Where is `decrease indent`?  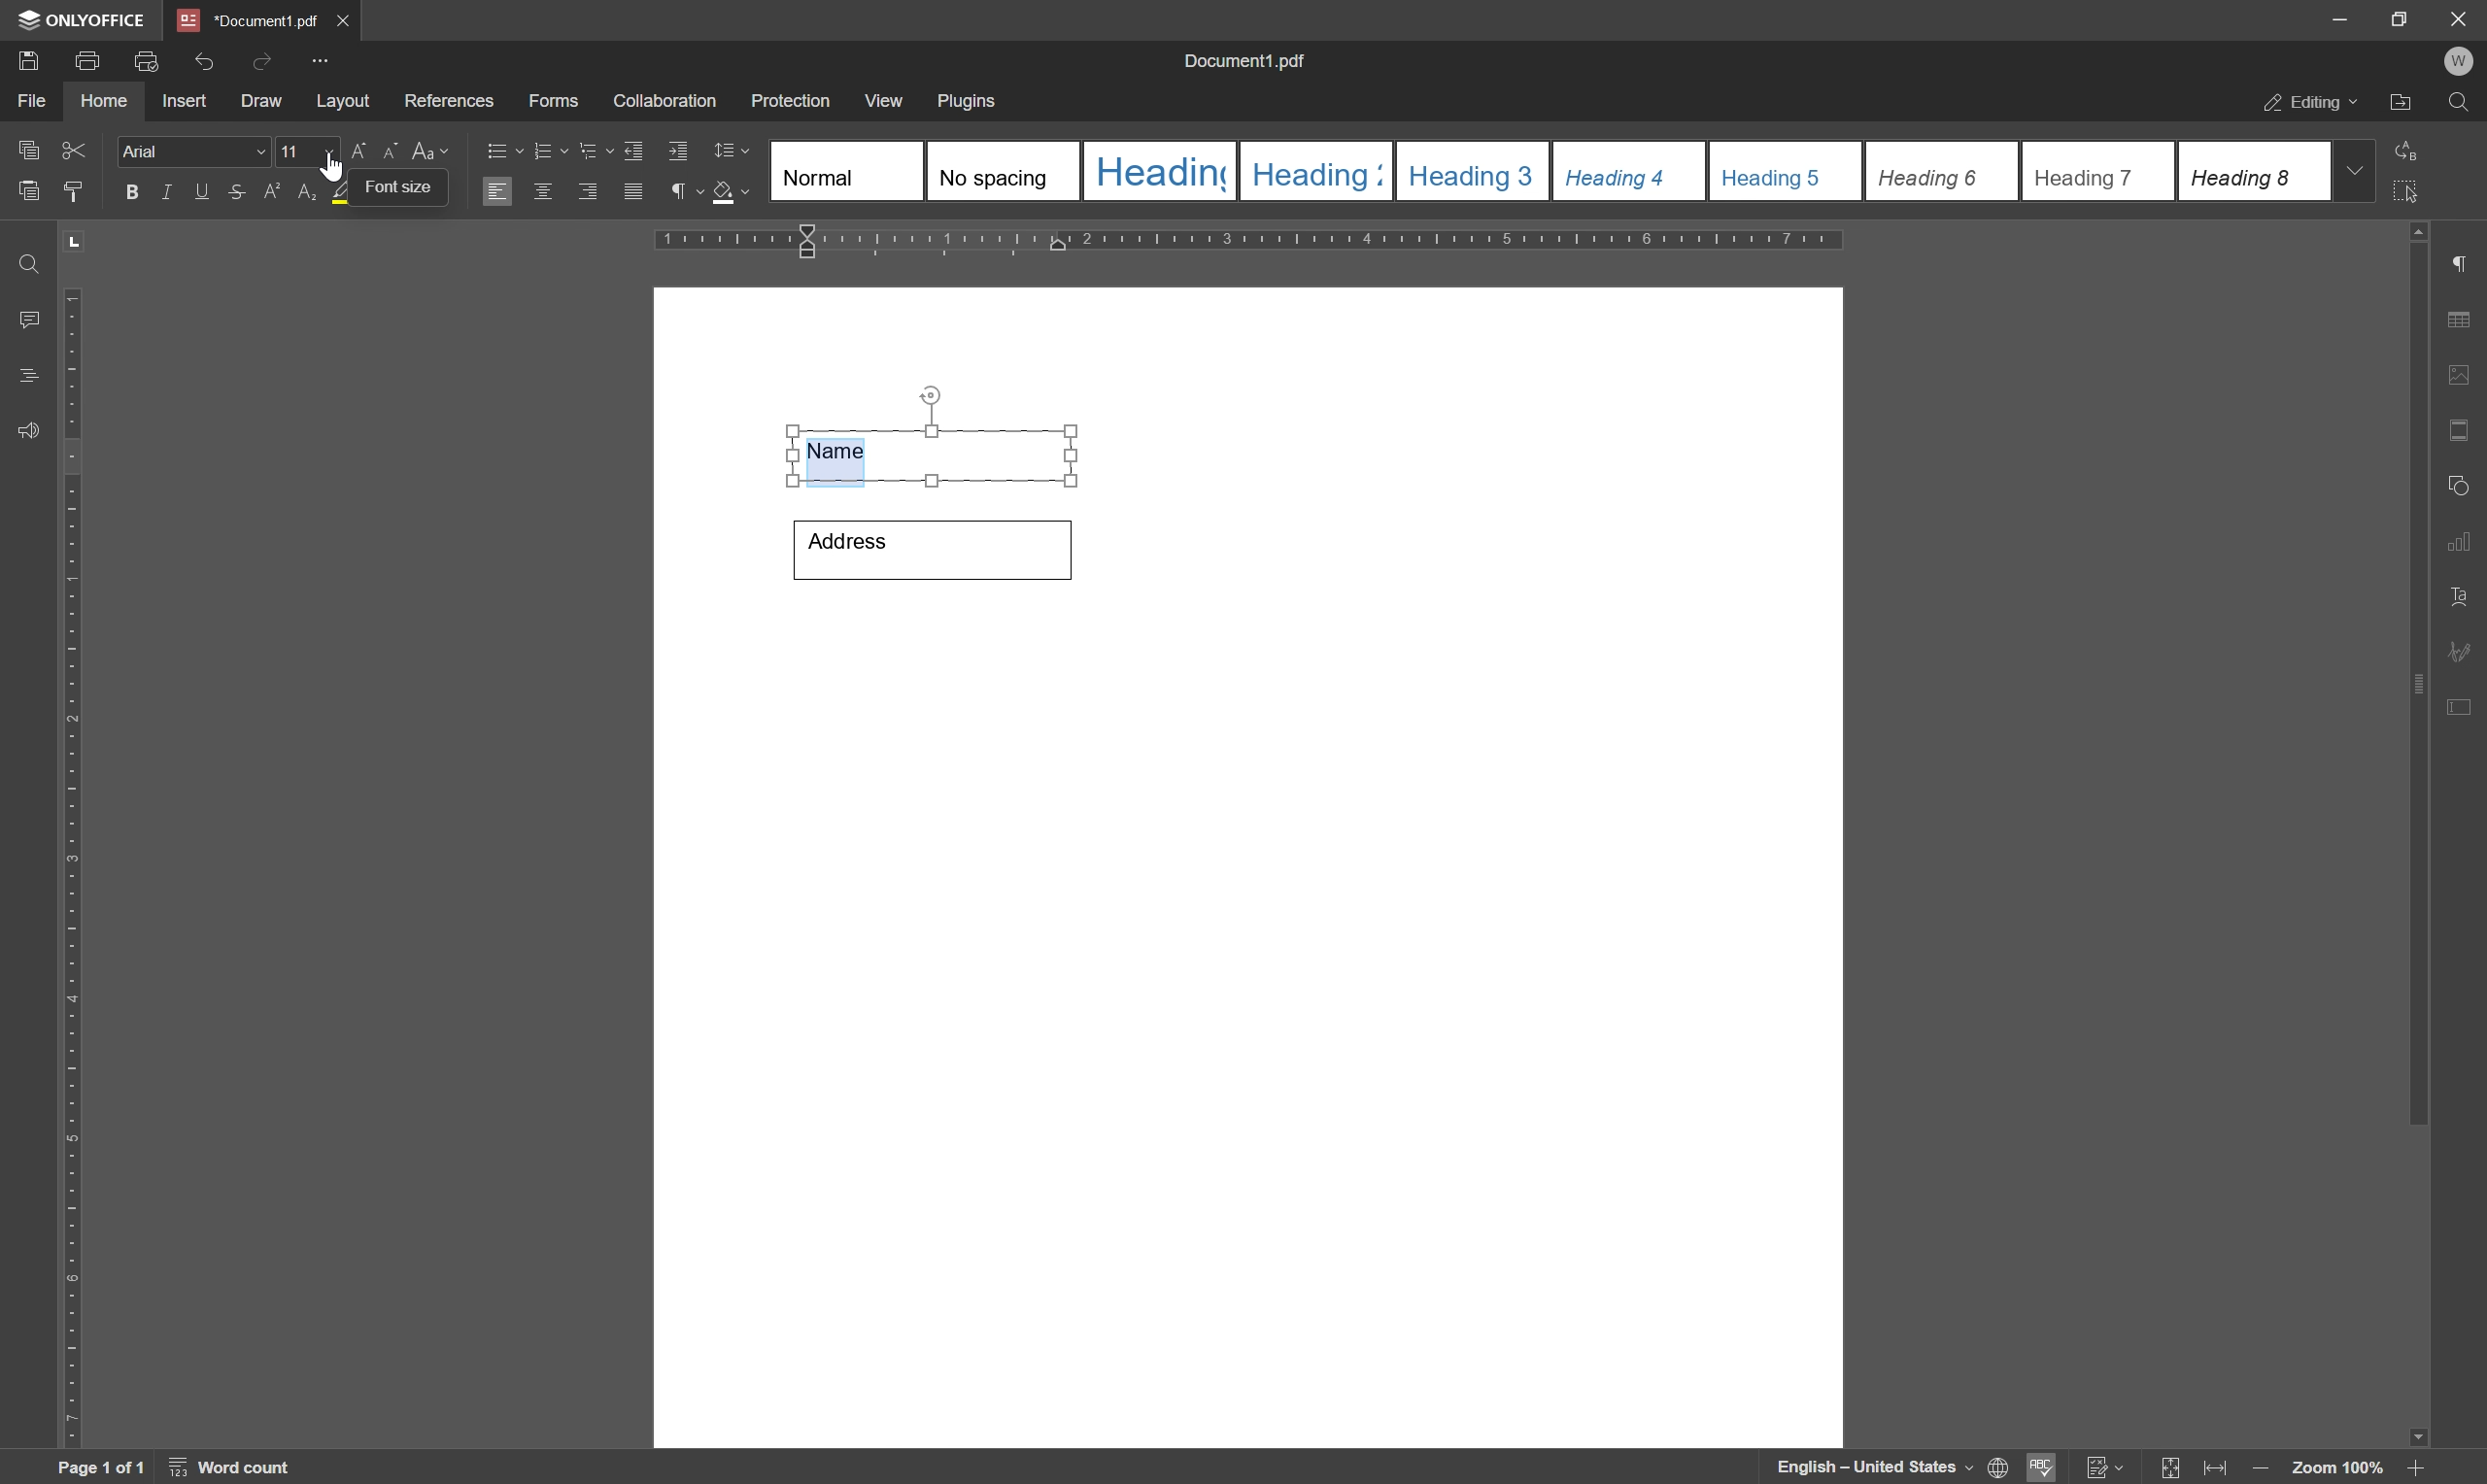
decrease indent is located at coordinates (631, 148).